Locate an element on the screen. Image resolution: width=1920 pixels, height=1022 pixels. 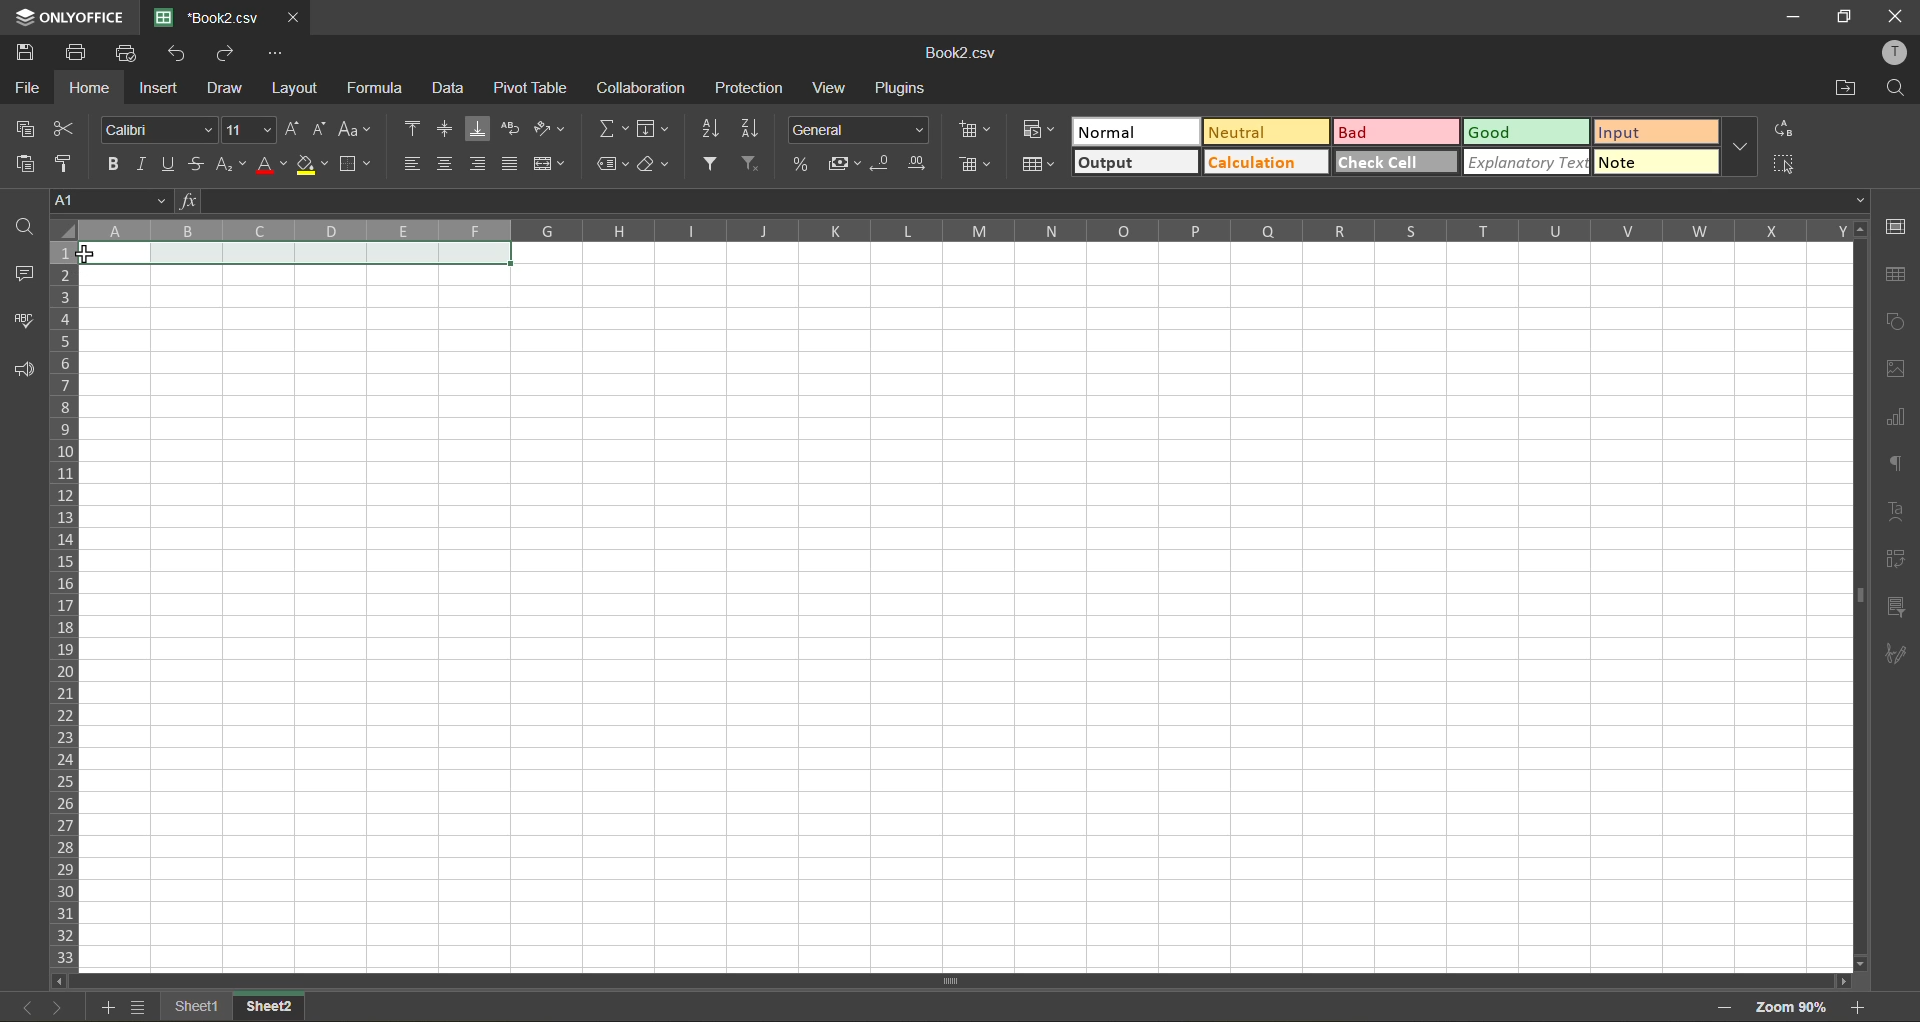
format as table is located at coordinates (1044, 169).